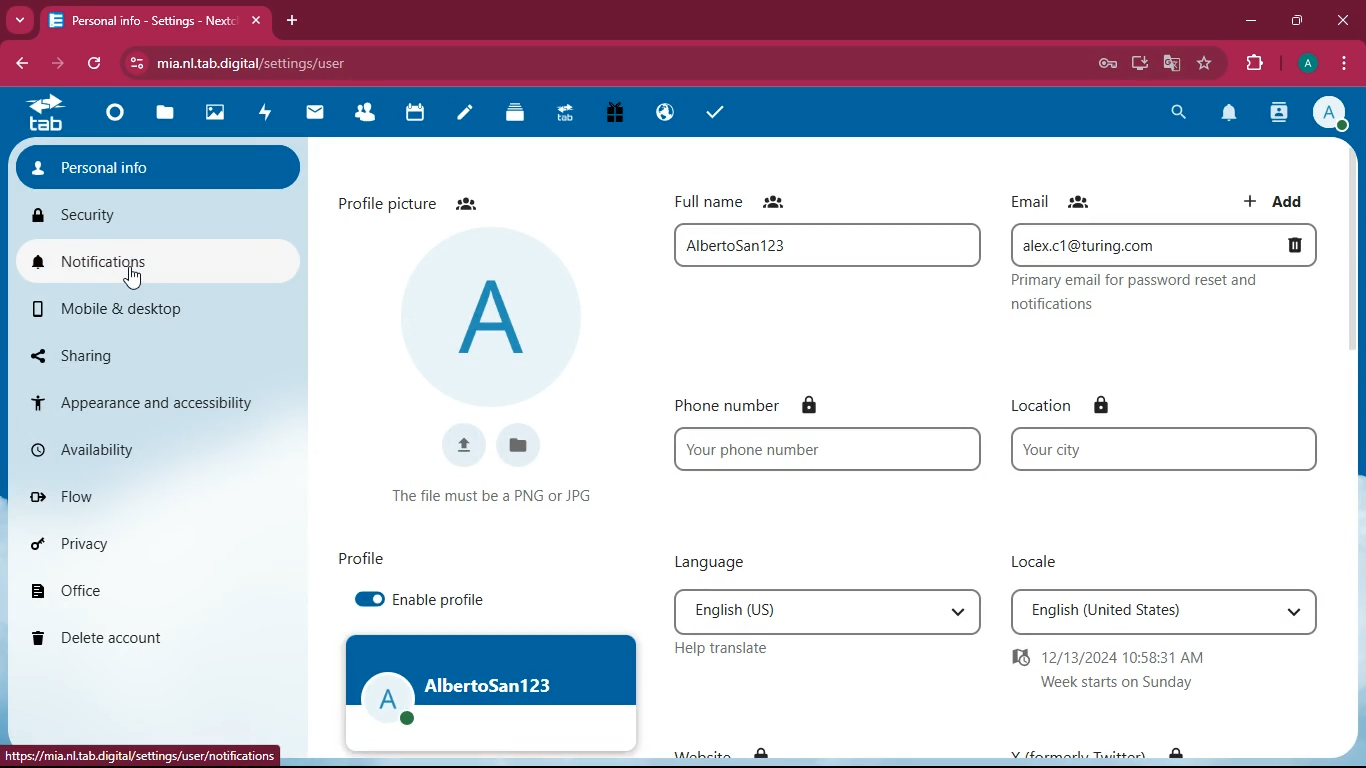 Image resolution: width=1366 pixels, height=768 pixels. I want to click on lock, so click(1106, 405).